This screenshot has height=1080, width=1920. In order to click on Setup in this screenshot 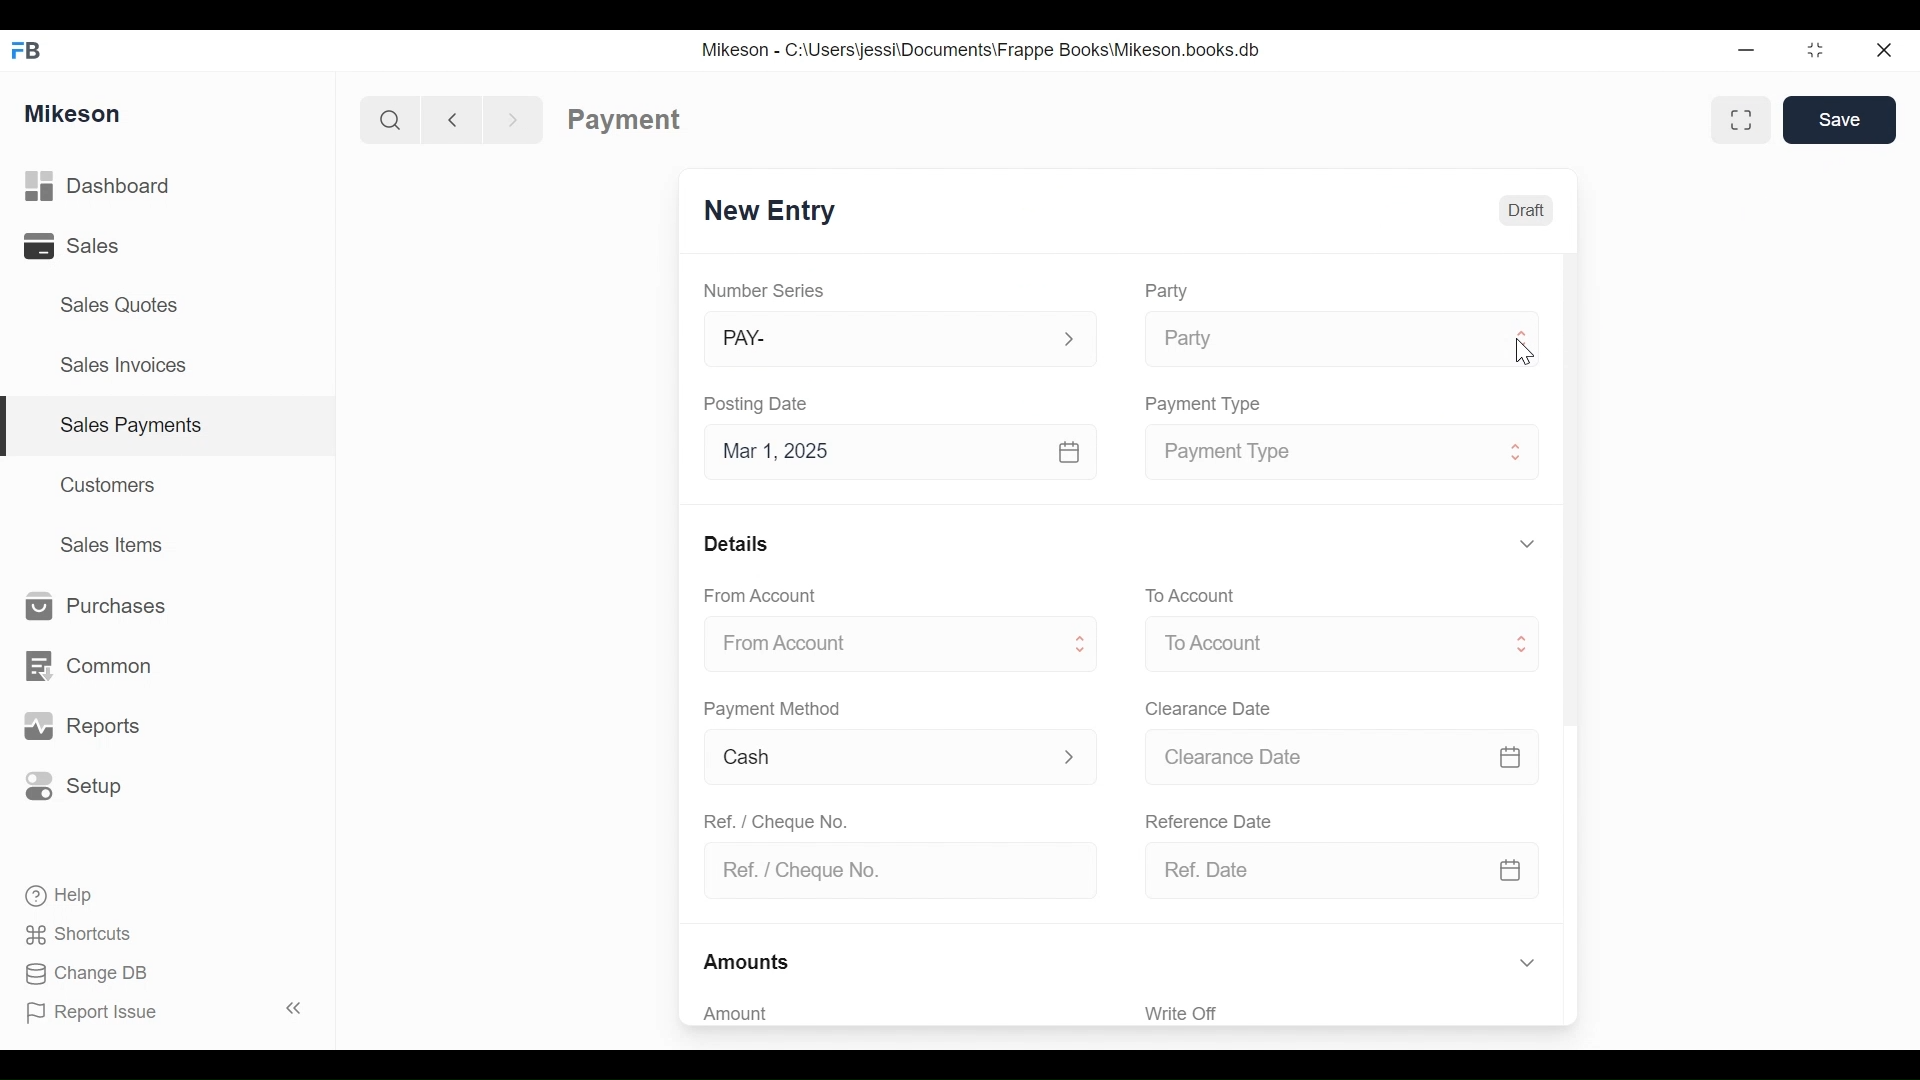, I will do `click(80, 787)`.